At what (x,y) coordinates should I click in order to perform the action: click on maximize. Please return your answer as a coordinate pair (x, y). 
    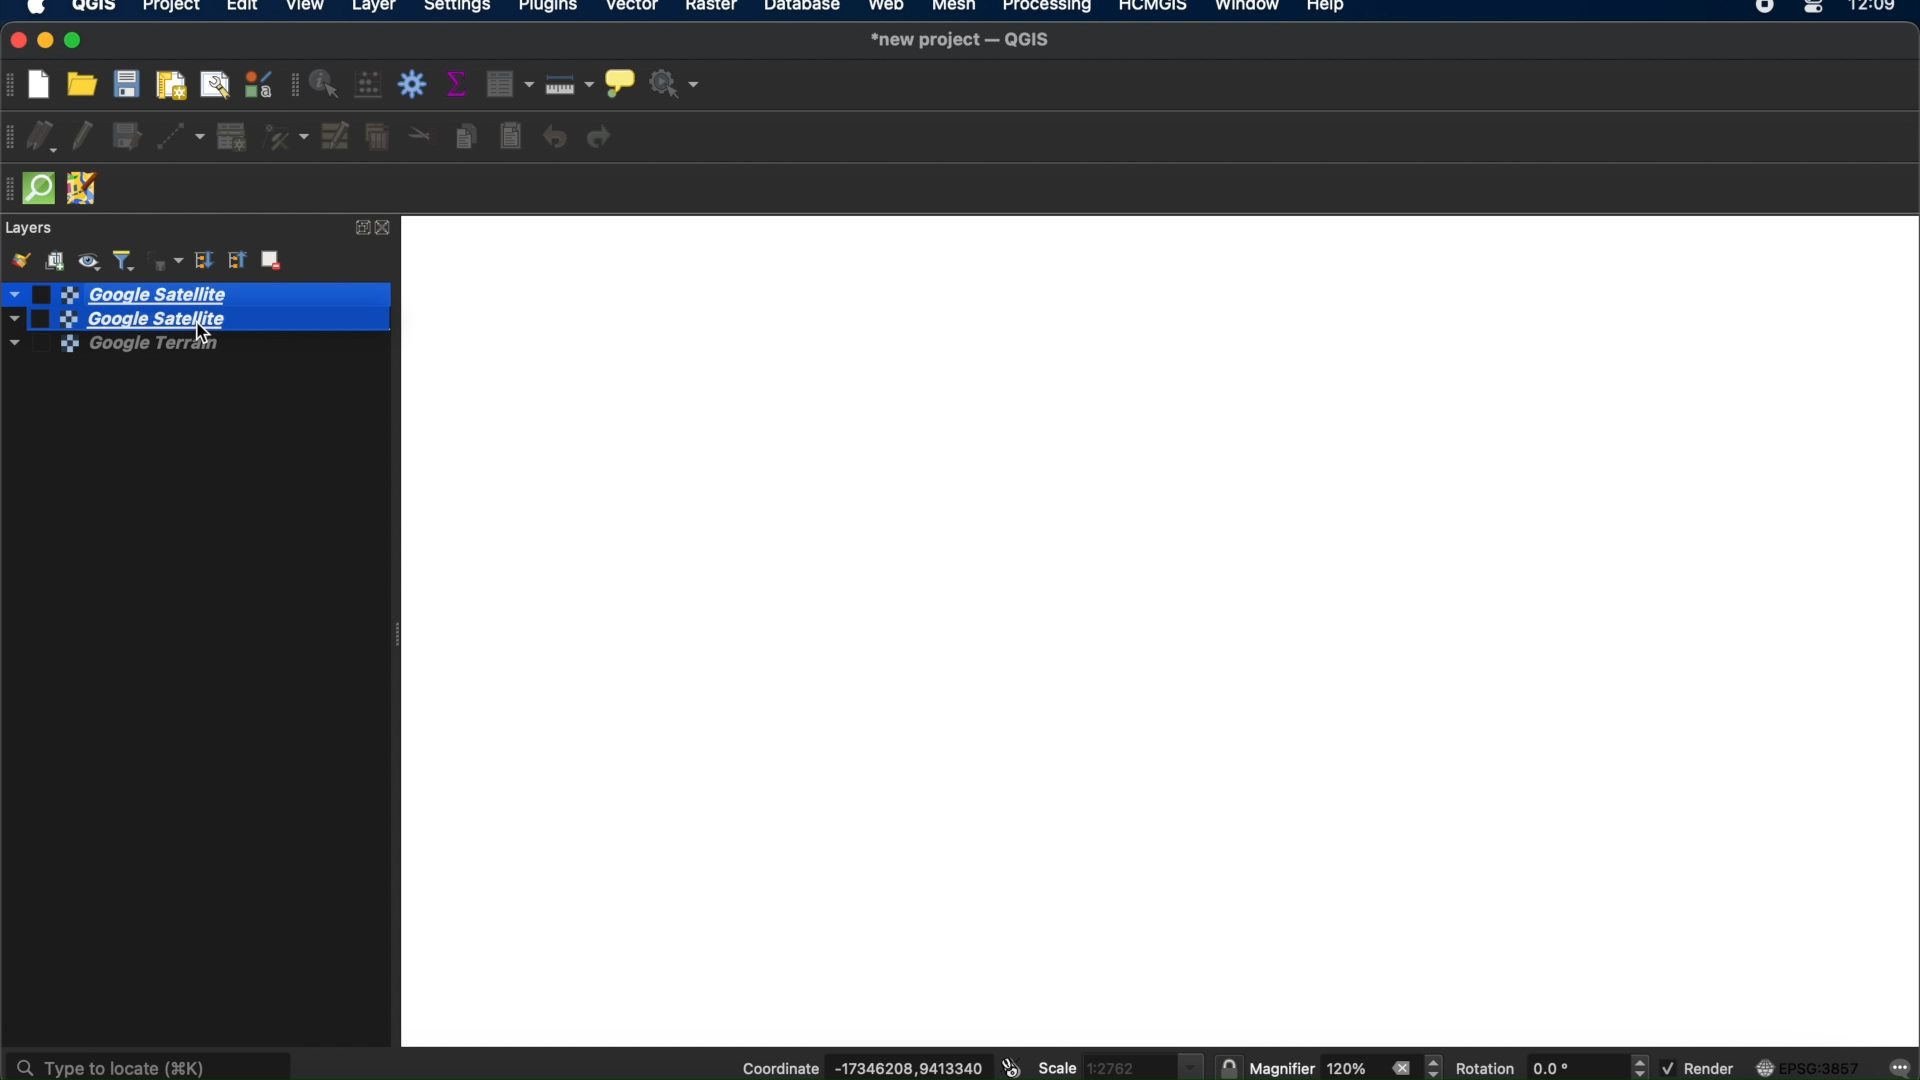
    Looking at the image, I should click on (77, 41).